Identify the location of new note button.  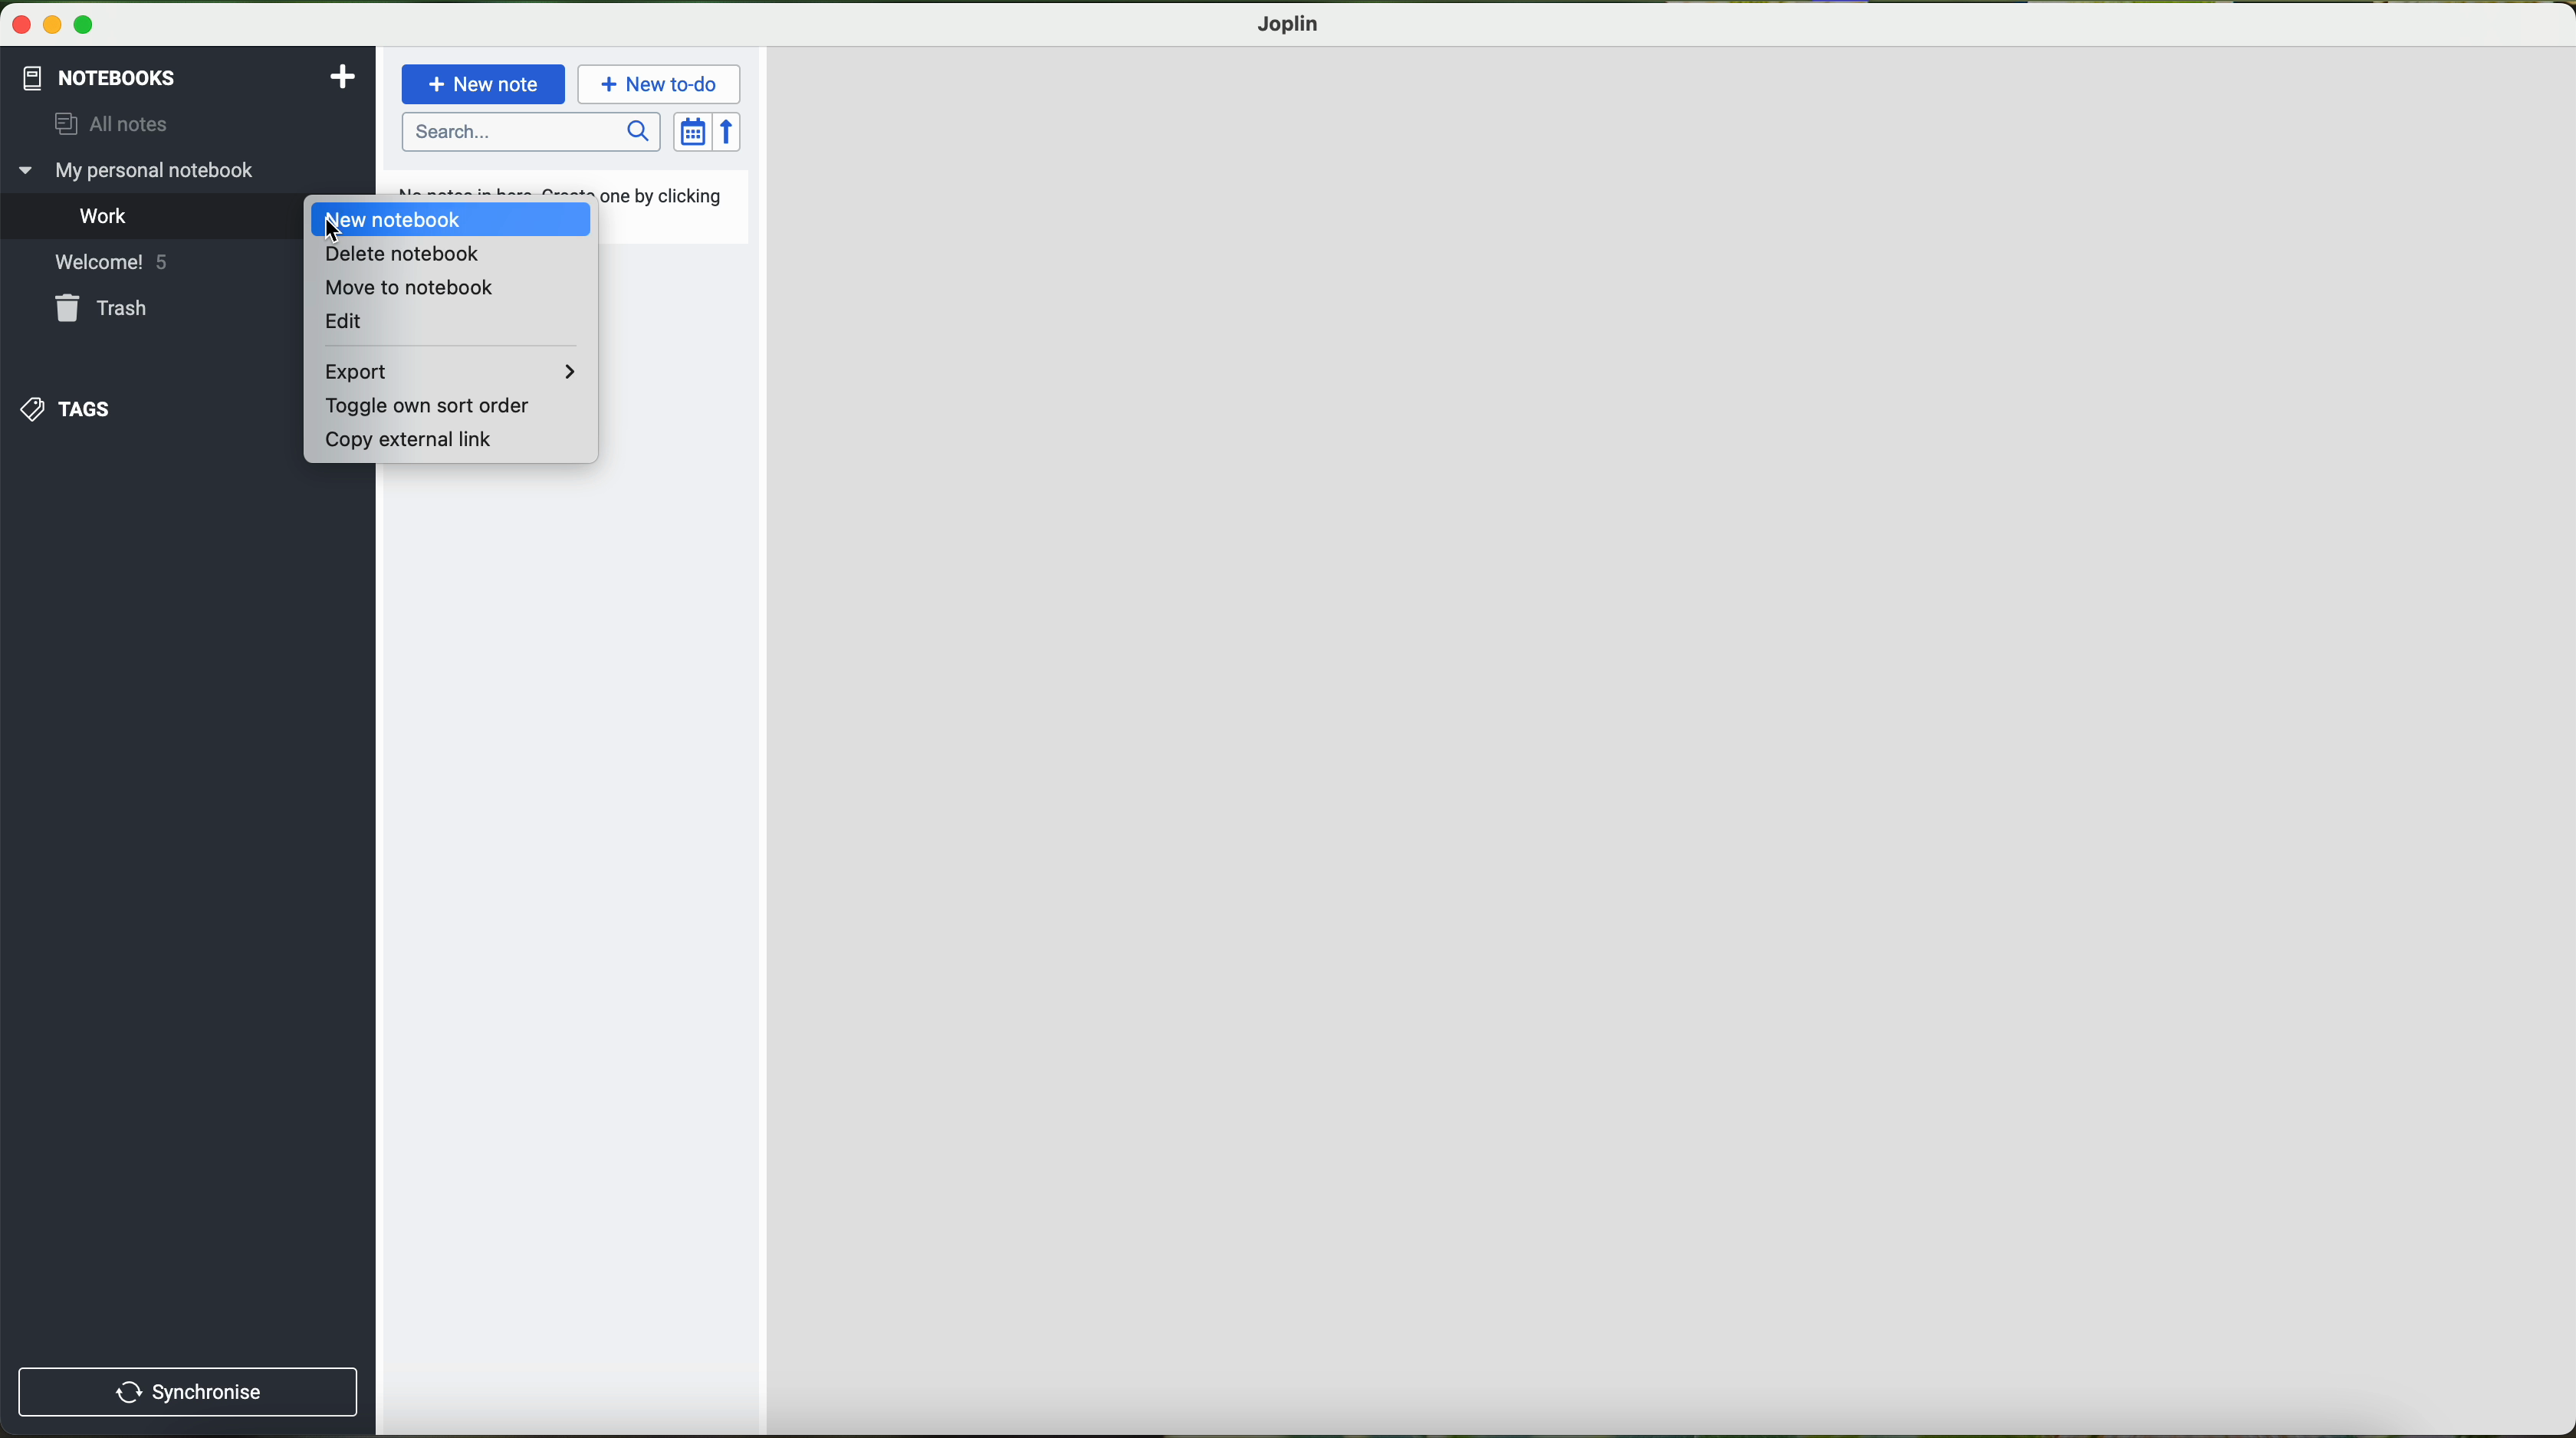
(484, 83).